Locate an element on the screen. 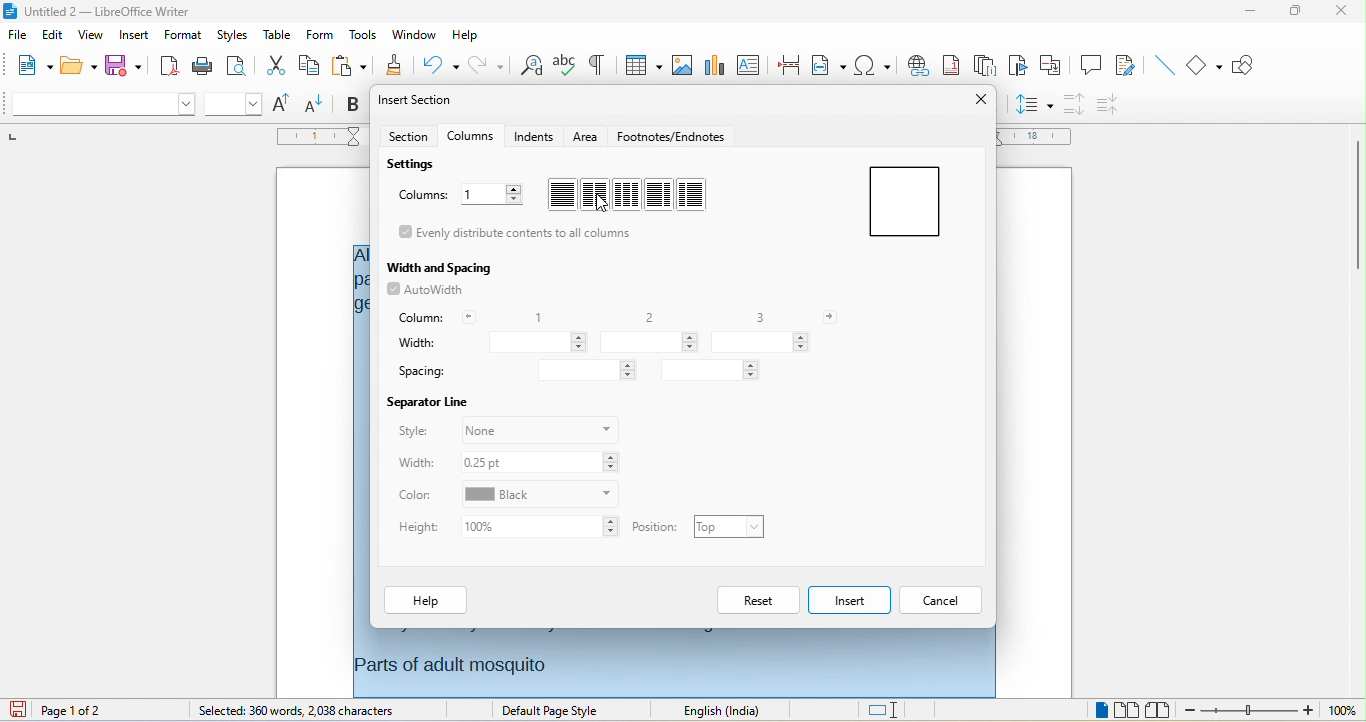  text language is located at coordinates (729, 711).